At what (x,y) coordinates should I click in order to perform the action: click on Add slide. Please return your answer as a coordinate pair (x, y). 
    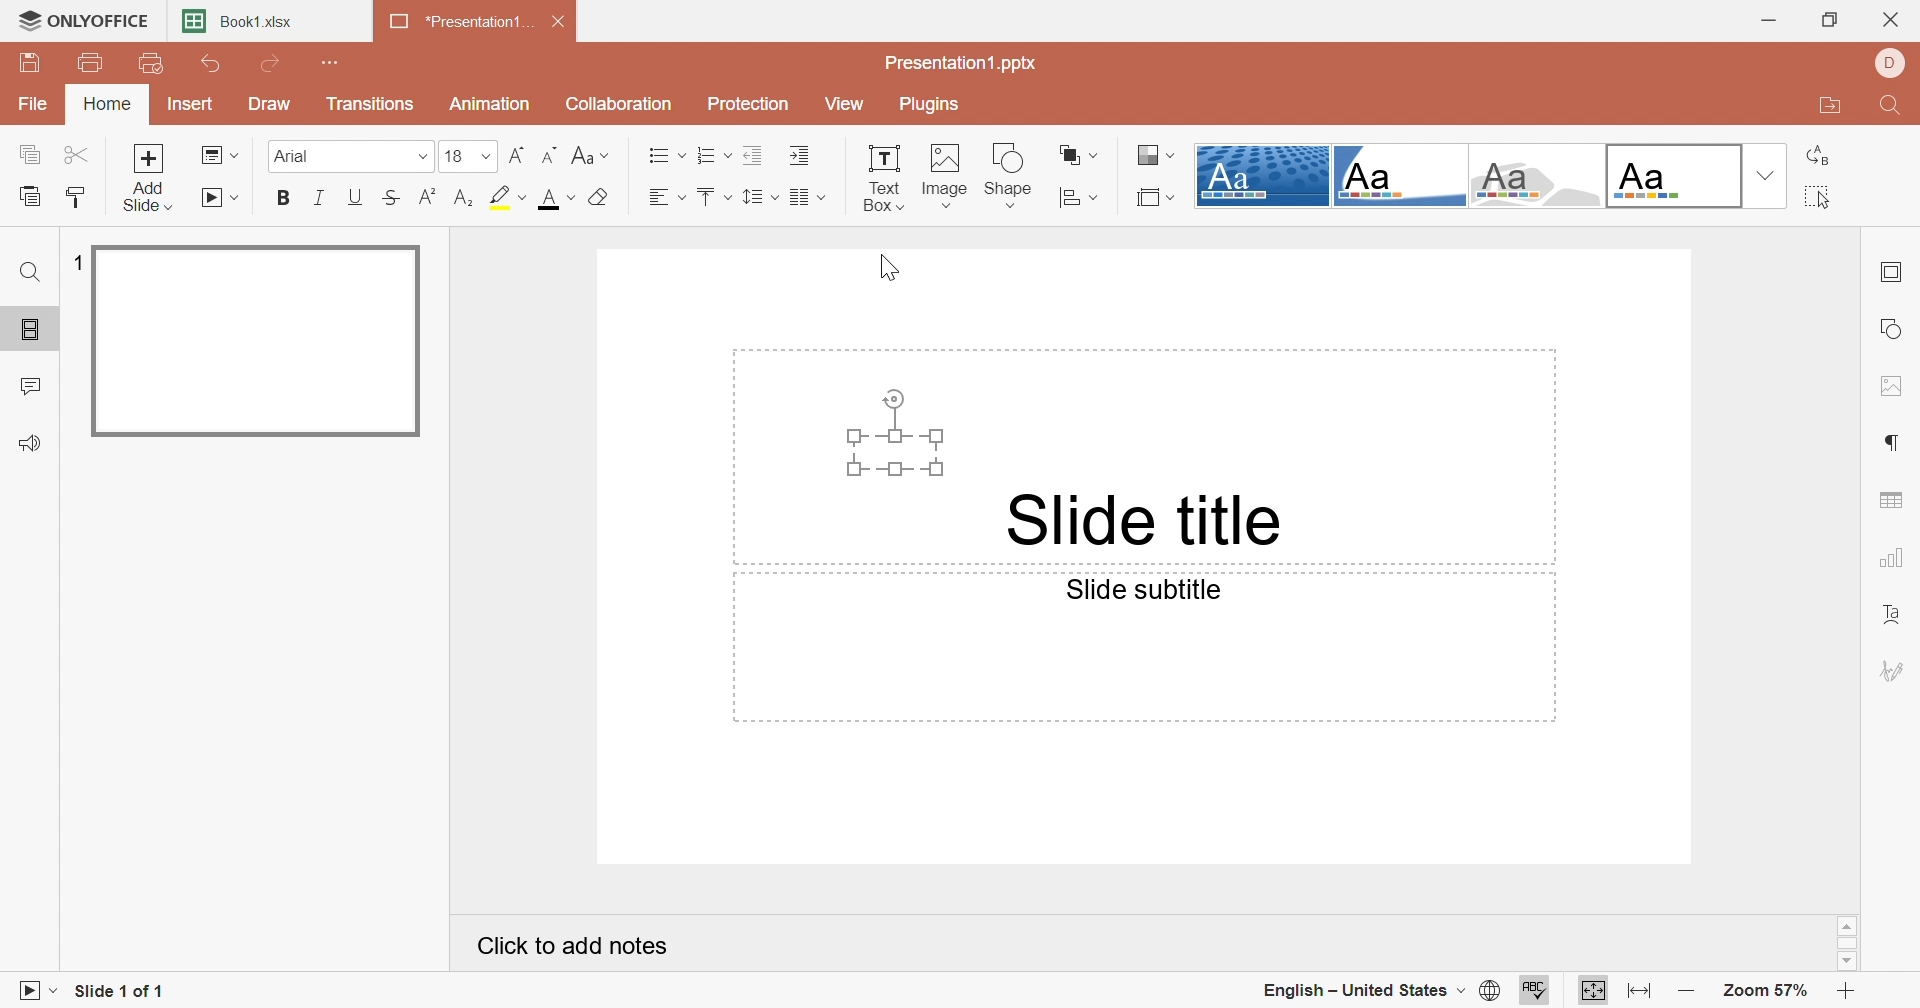
    Looking at the image, I should click on (149, 177).